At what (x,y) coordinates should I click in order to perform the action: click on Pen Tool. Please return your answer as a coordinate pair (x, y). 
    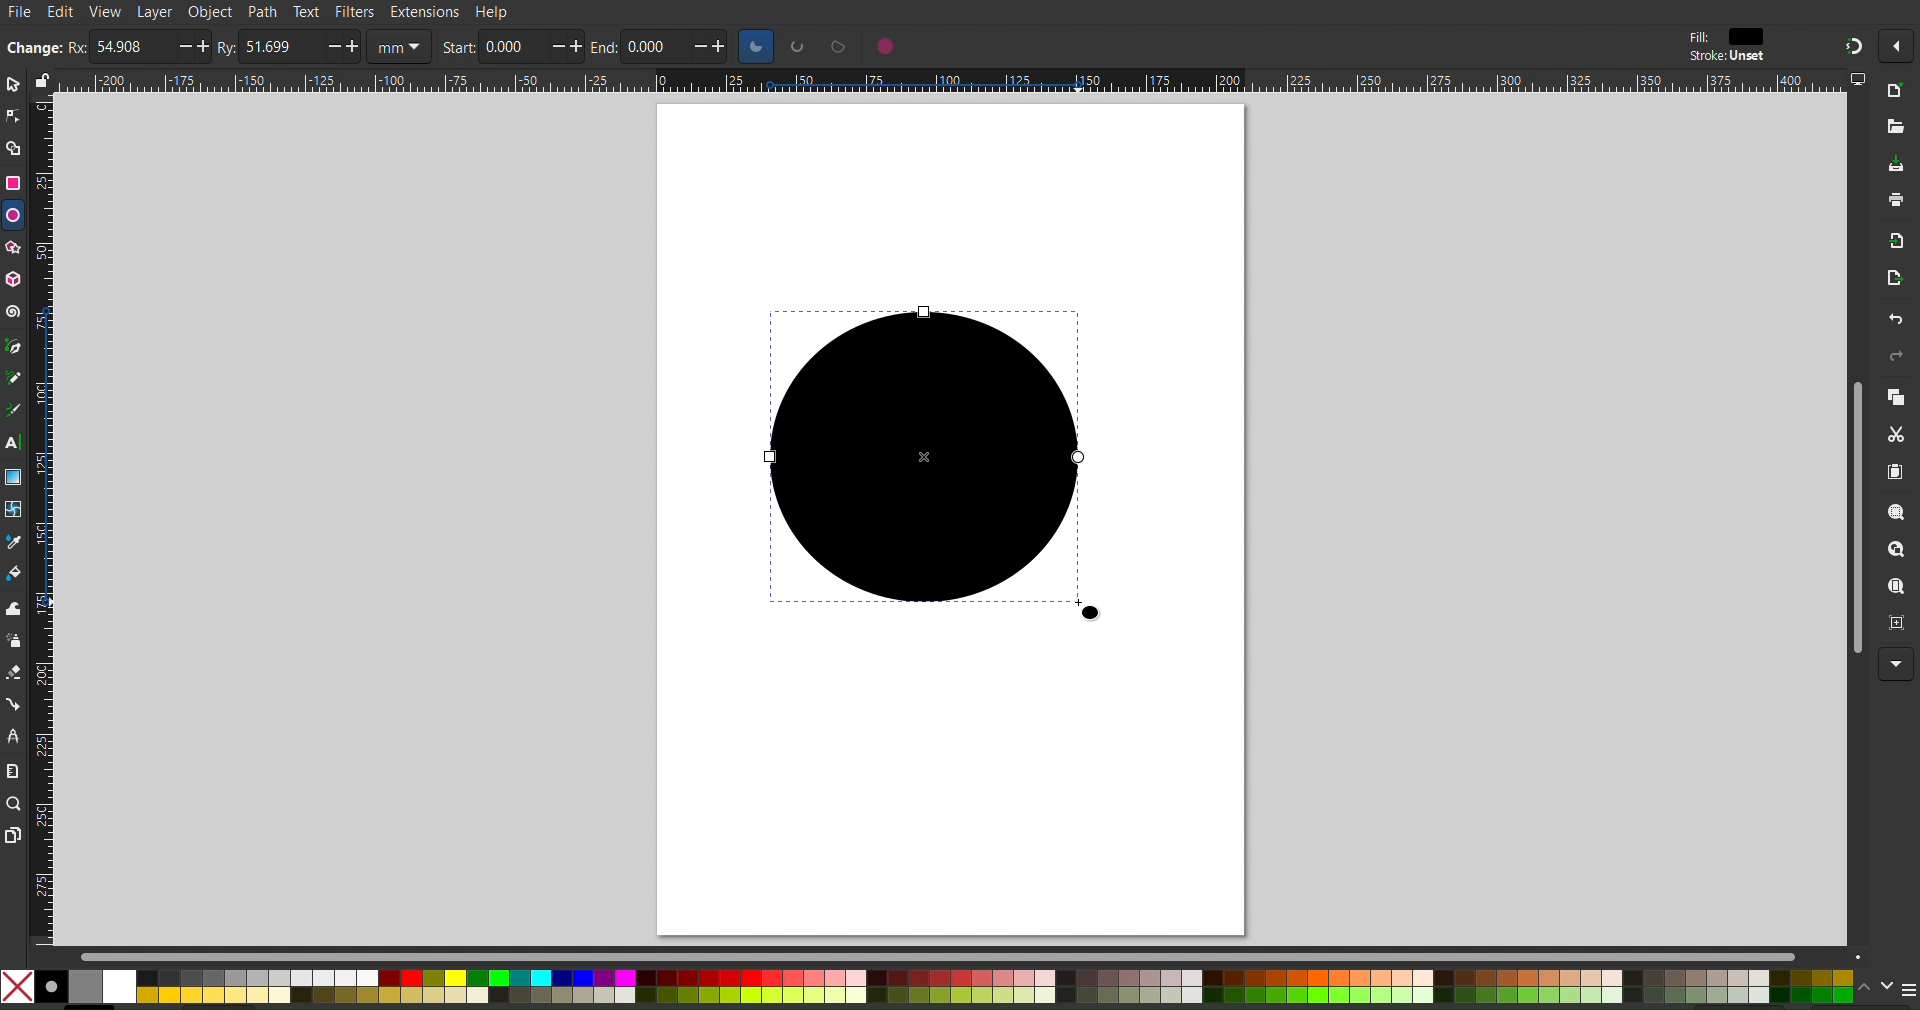
    Looking at the image, I should click on (12, 346).